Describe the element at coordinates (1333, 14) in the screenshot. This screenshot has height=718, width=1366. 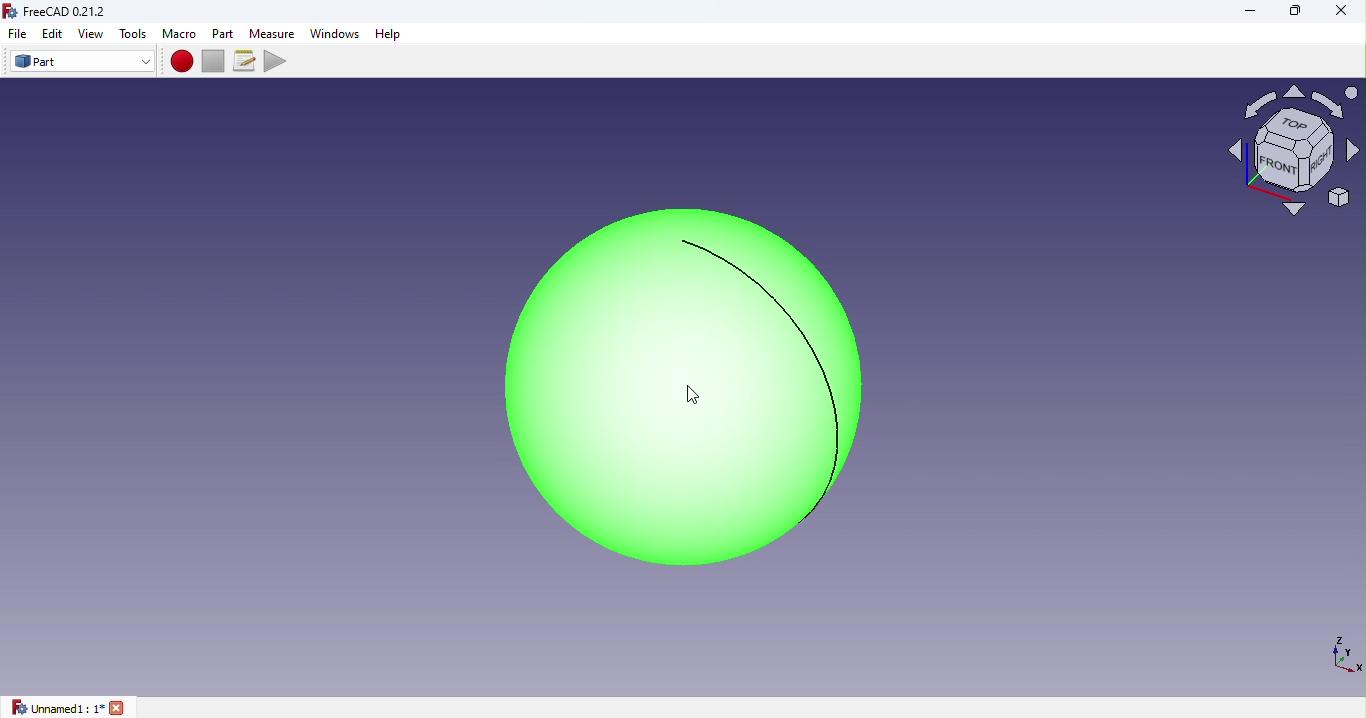
I see `Close` at that location.